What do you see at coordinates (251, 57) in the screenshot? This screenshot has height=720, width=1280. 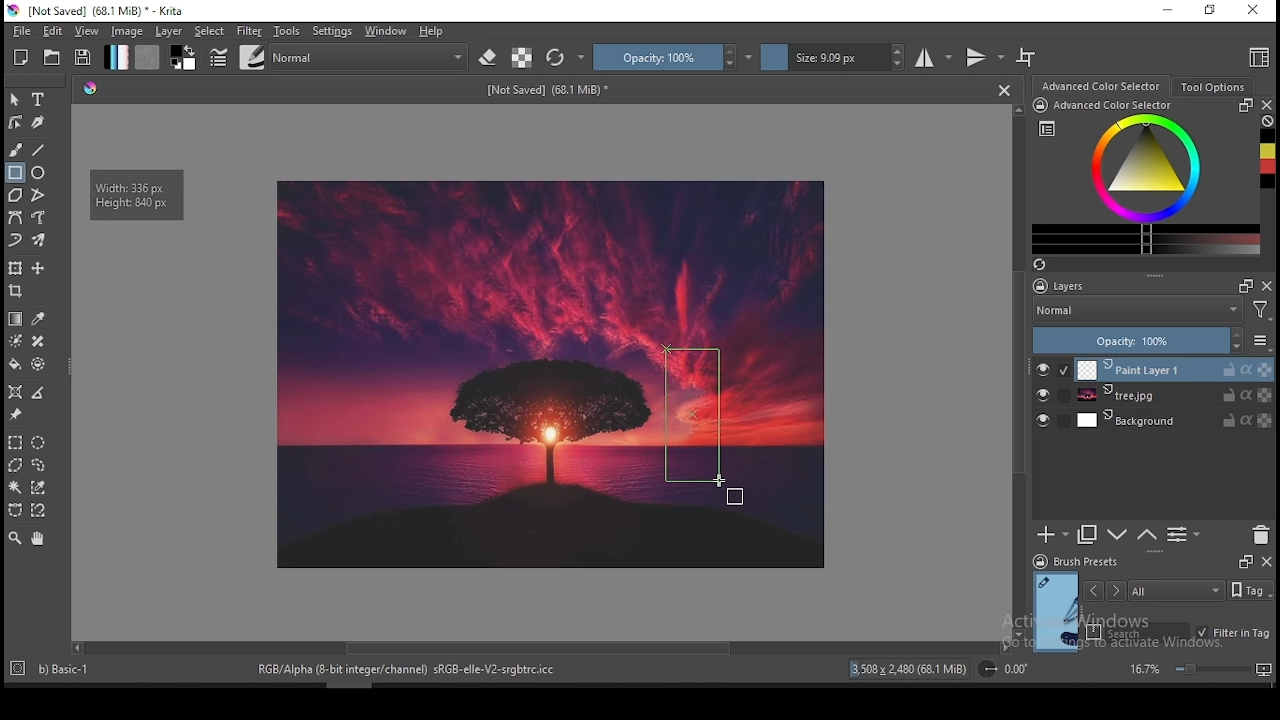 I see `brushes` at bounding box center [251, 57].